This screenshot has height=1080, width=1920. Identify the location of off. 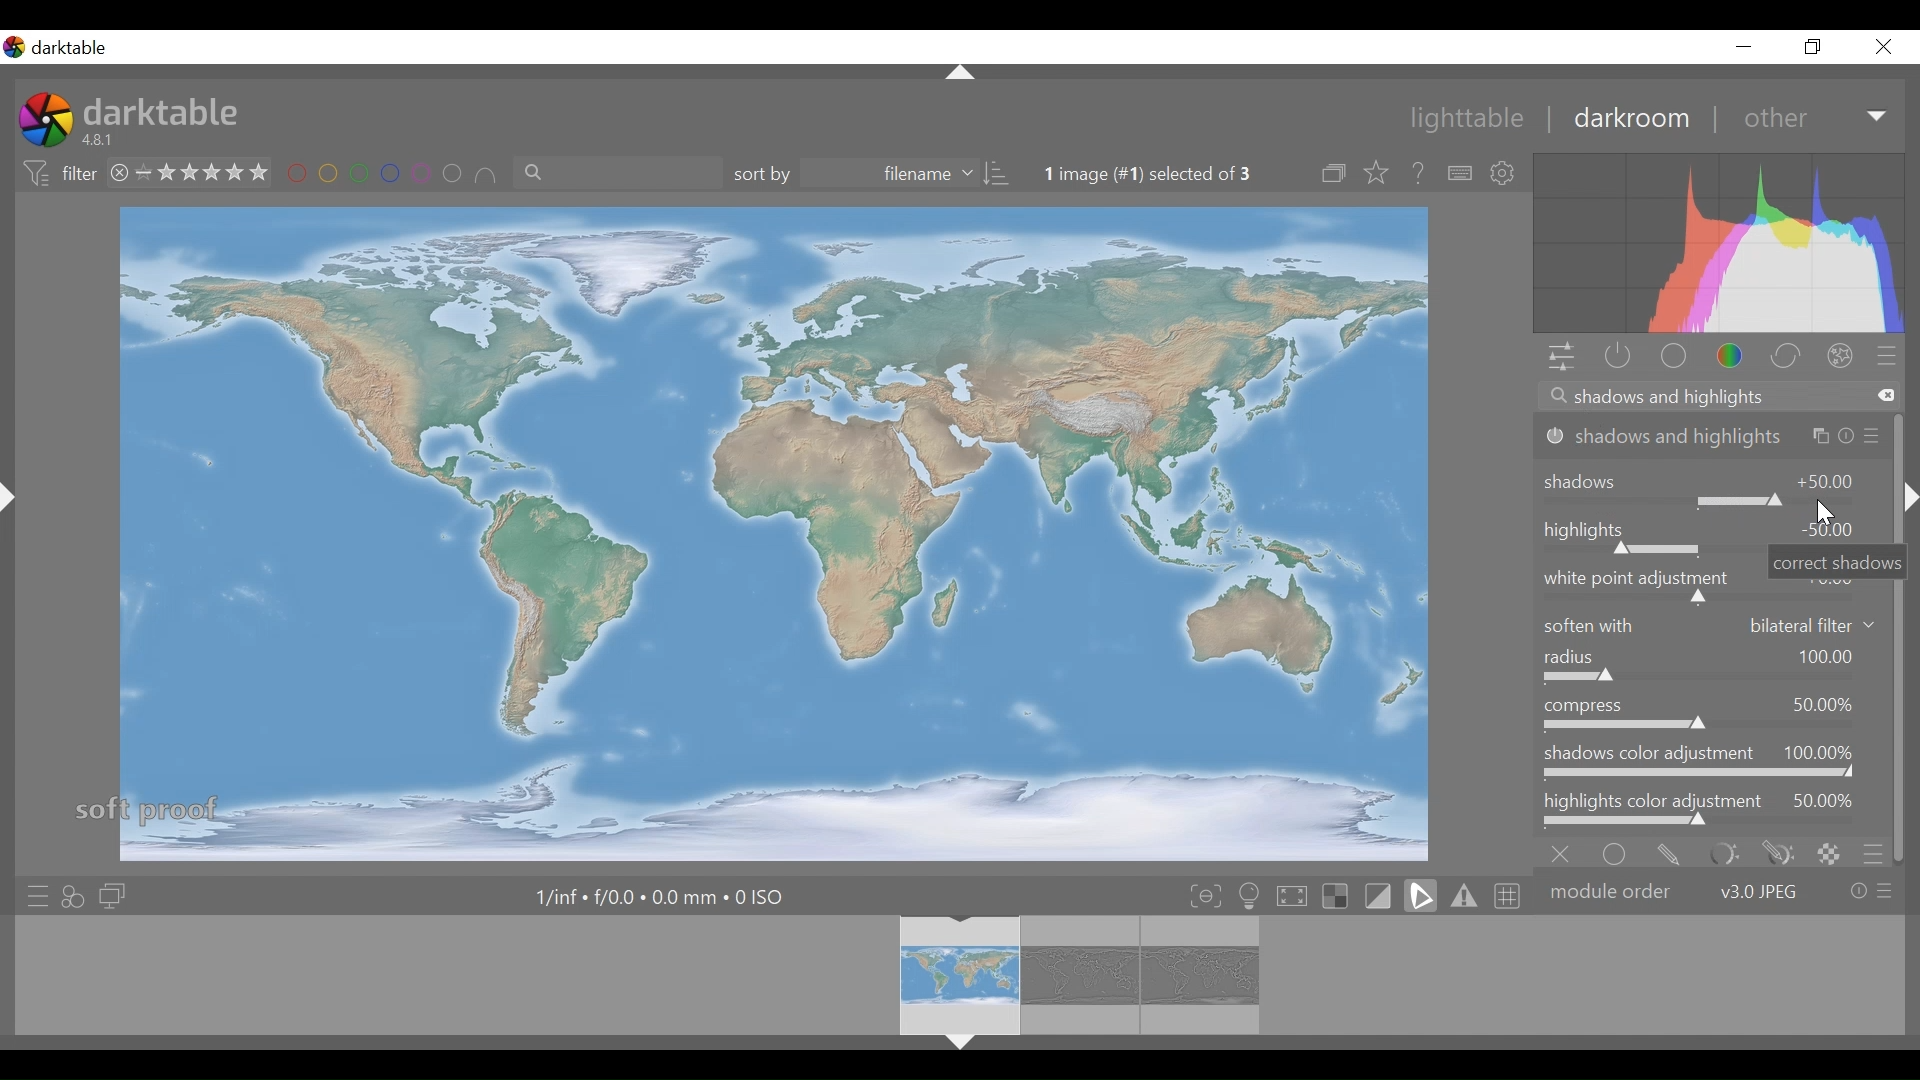
(1565, 852).